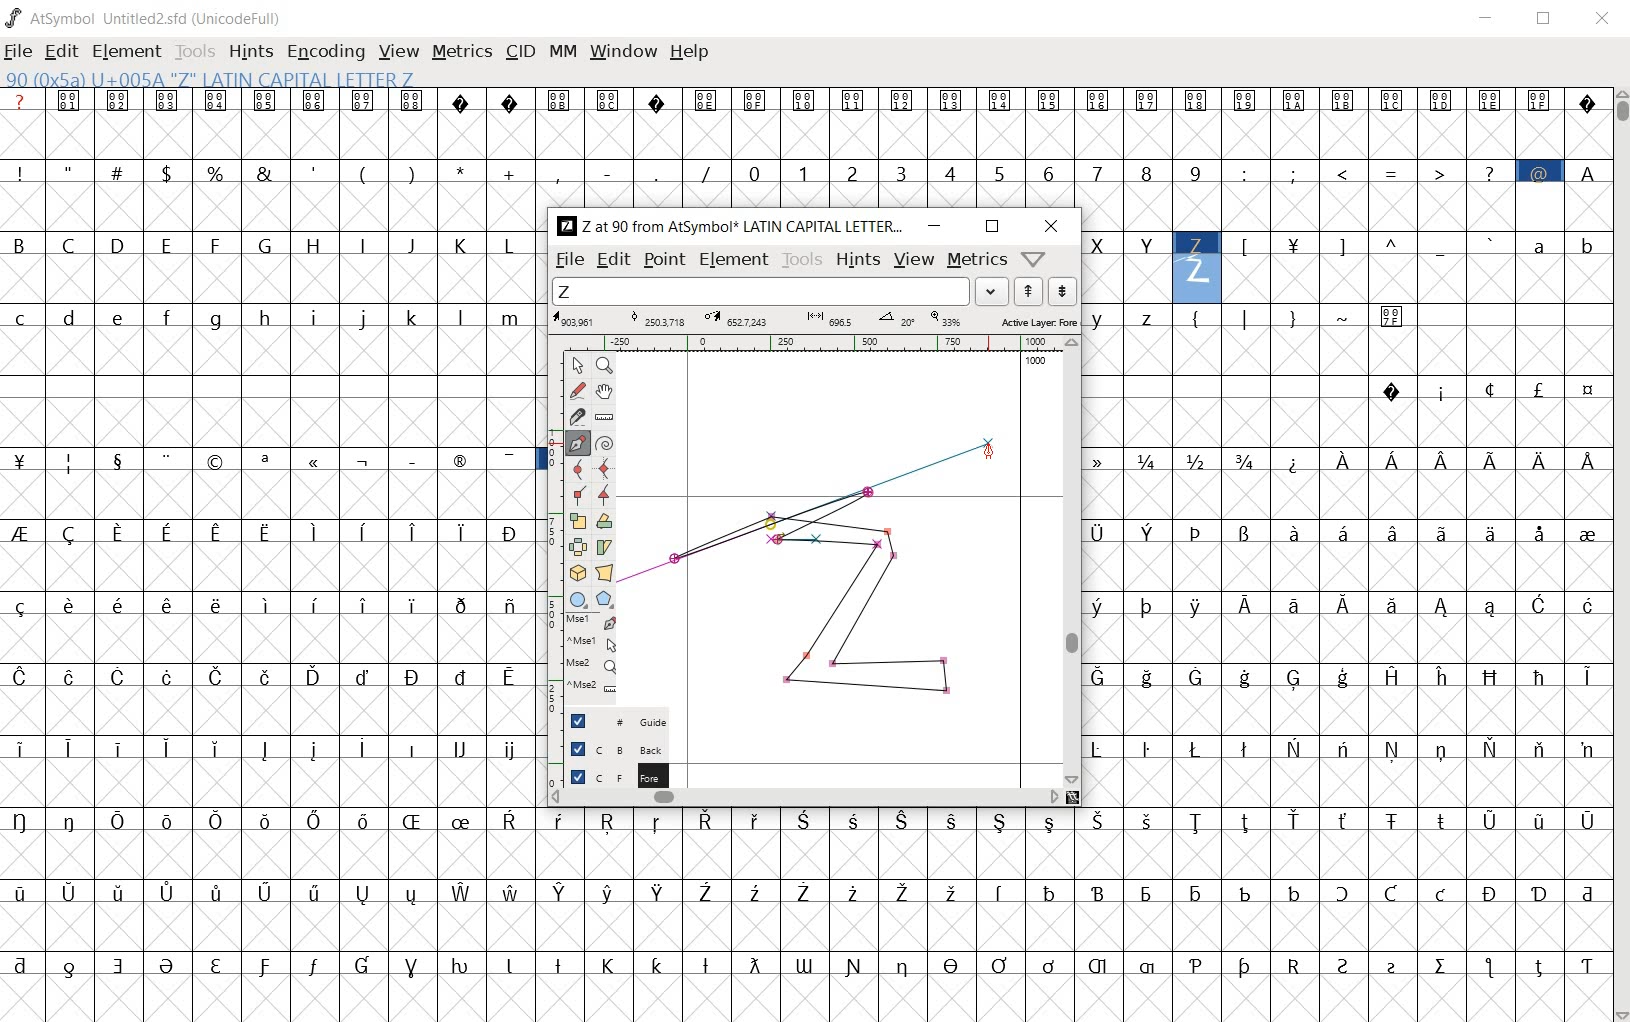  What do you see at coordinates (602, 495) in the screenshot?
I see `Add a corner point` at bounding box center [602, 495].